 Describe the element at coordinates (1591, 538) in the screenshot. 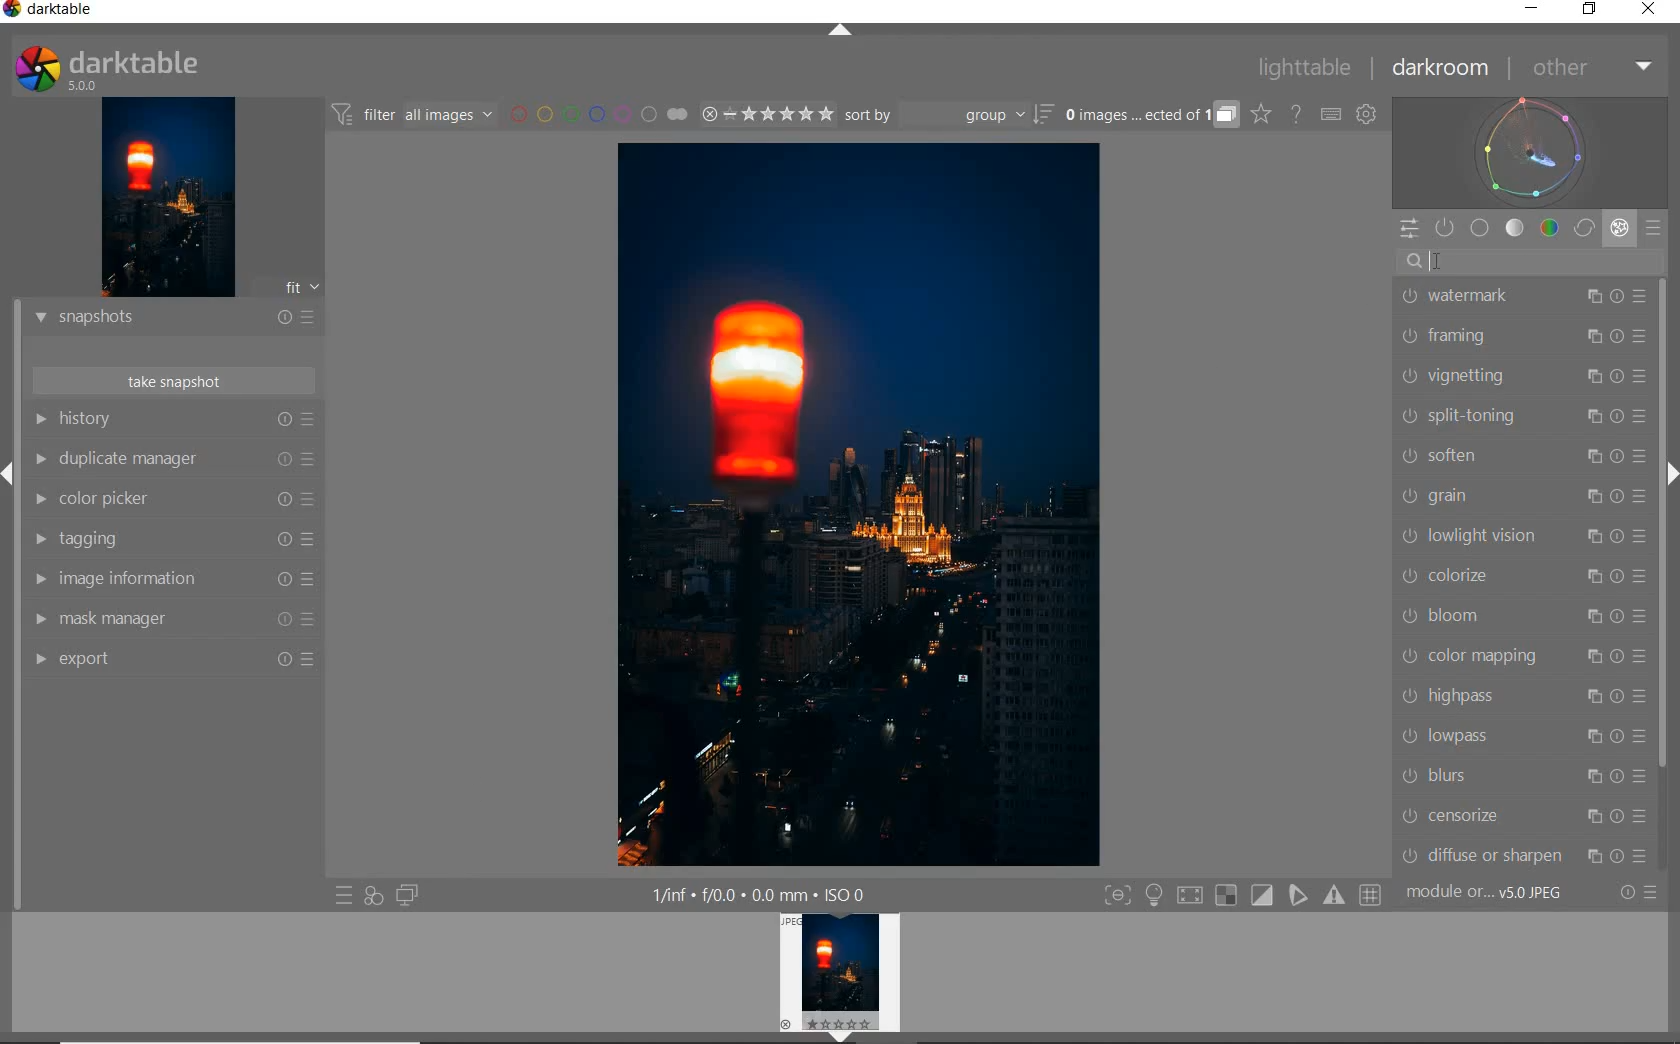

I see `Multiple instance` at that location.